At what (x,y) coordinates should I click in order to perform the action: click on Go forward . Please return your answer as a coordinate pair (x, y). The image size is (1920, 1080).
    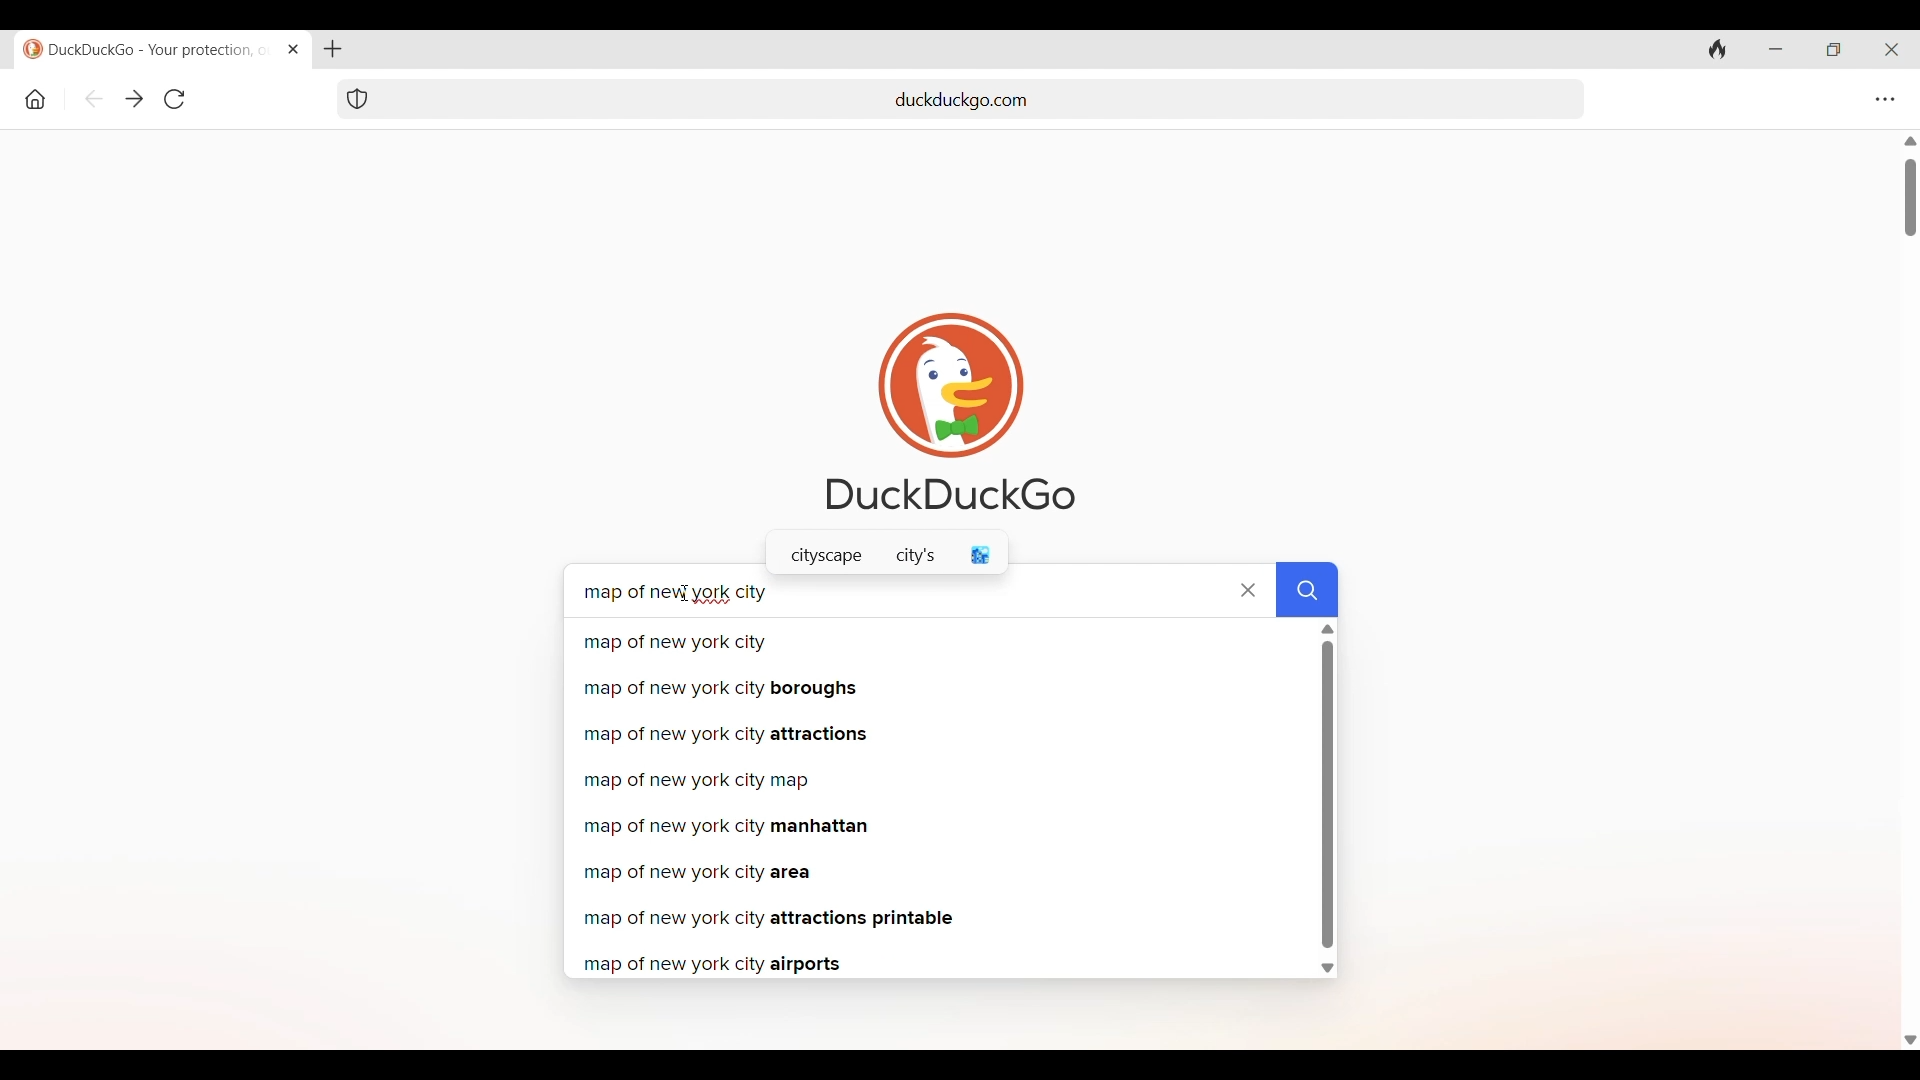
    Looking at the image, I should click on (133, 99).